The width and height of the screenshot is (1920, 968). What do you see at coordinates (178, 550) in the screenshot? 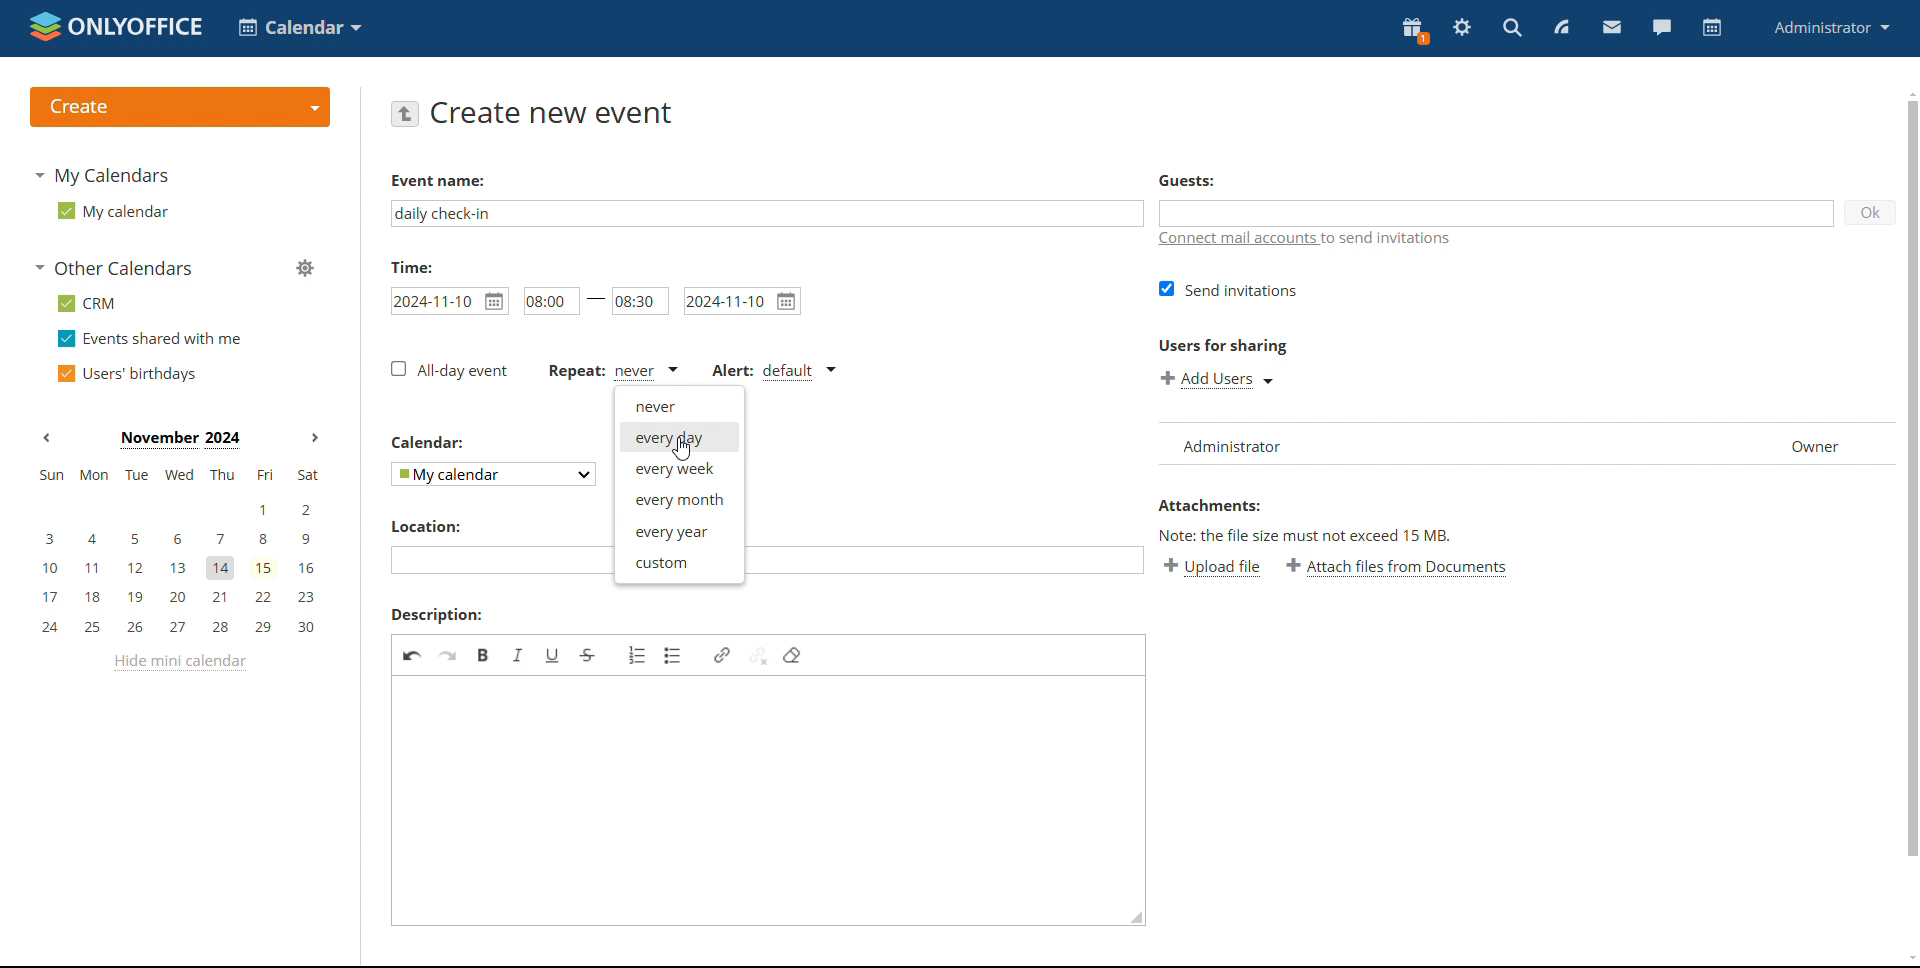
I see `mini calendar` at bounding box center [178, 550].